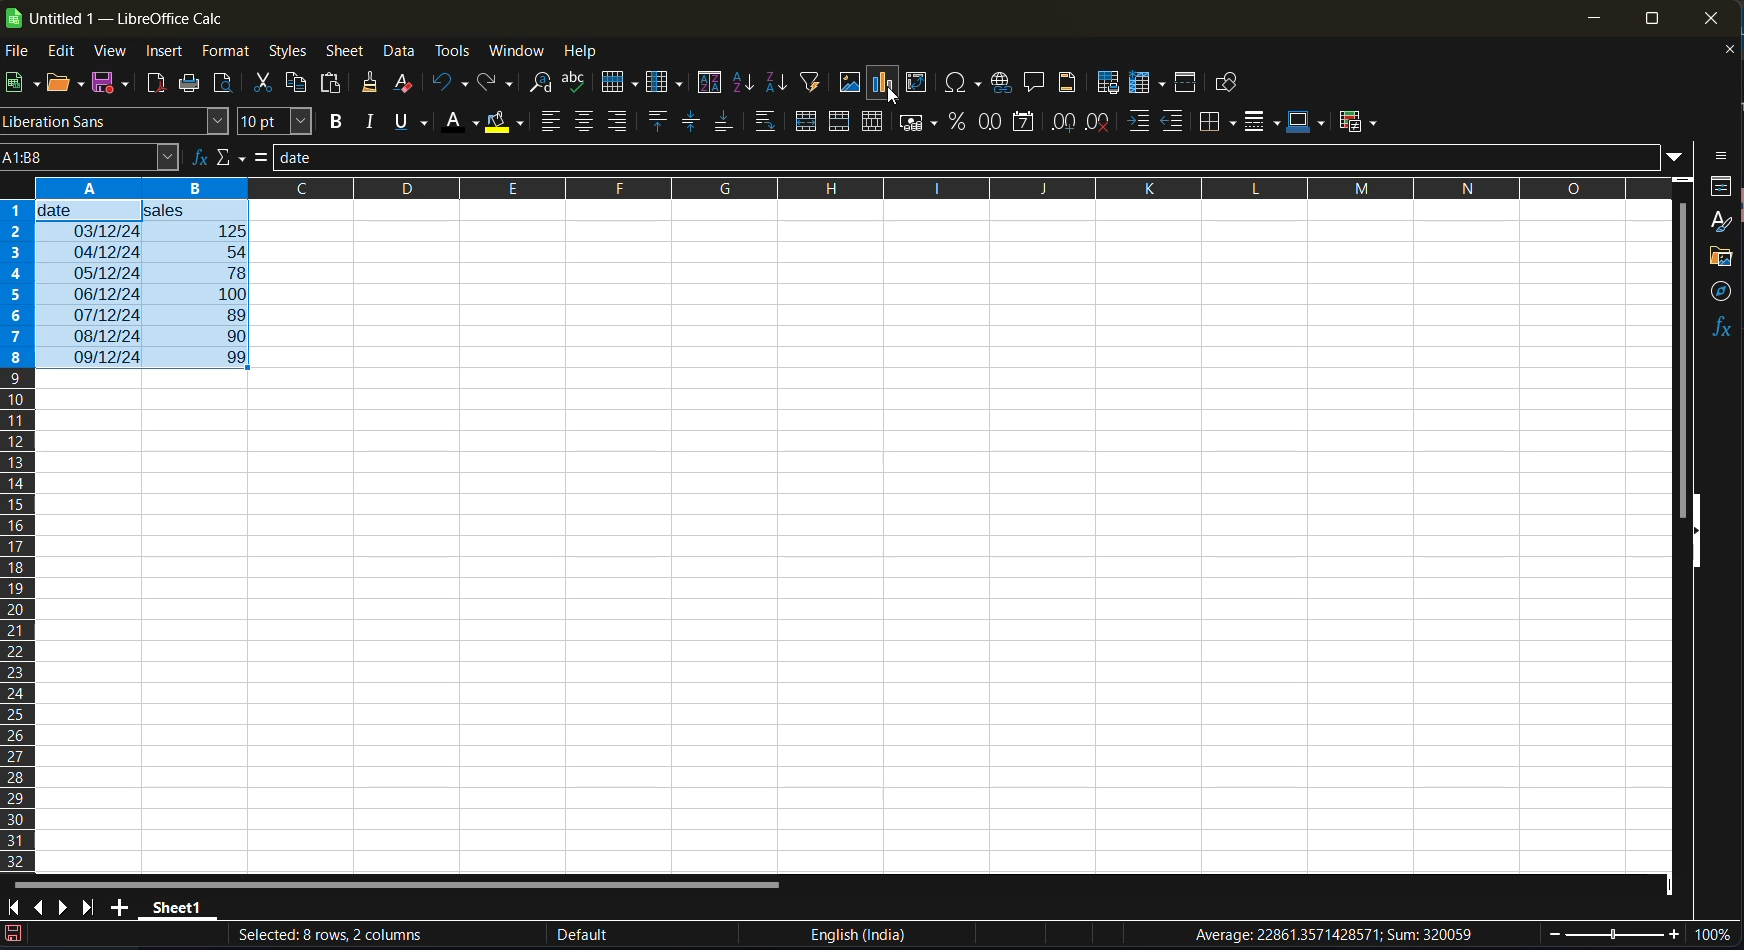 This screenshot has width=1744, height=950. Describe the element at coordinates (1231, 87) in the screenshot. I see `show draw functions` at that location.